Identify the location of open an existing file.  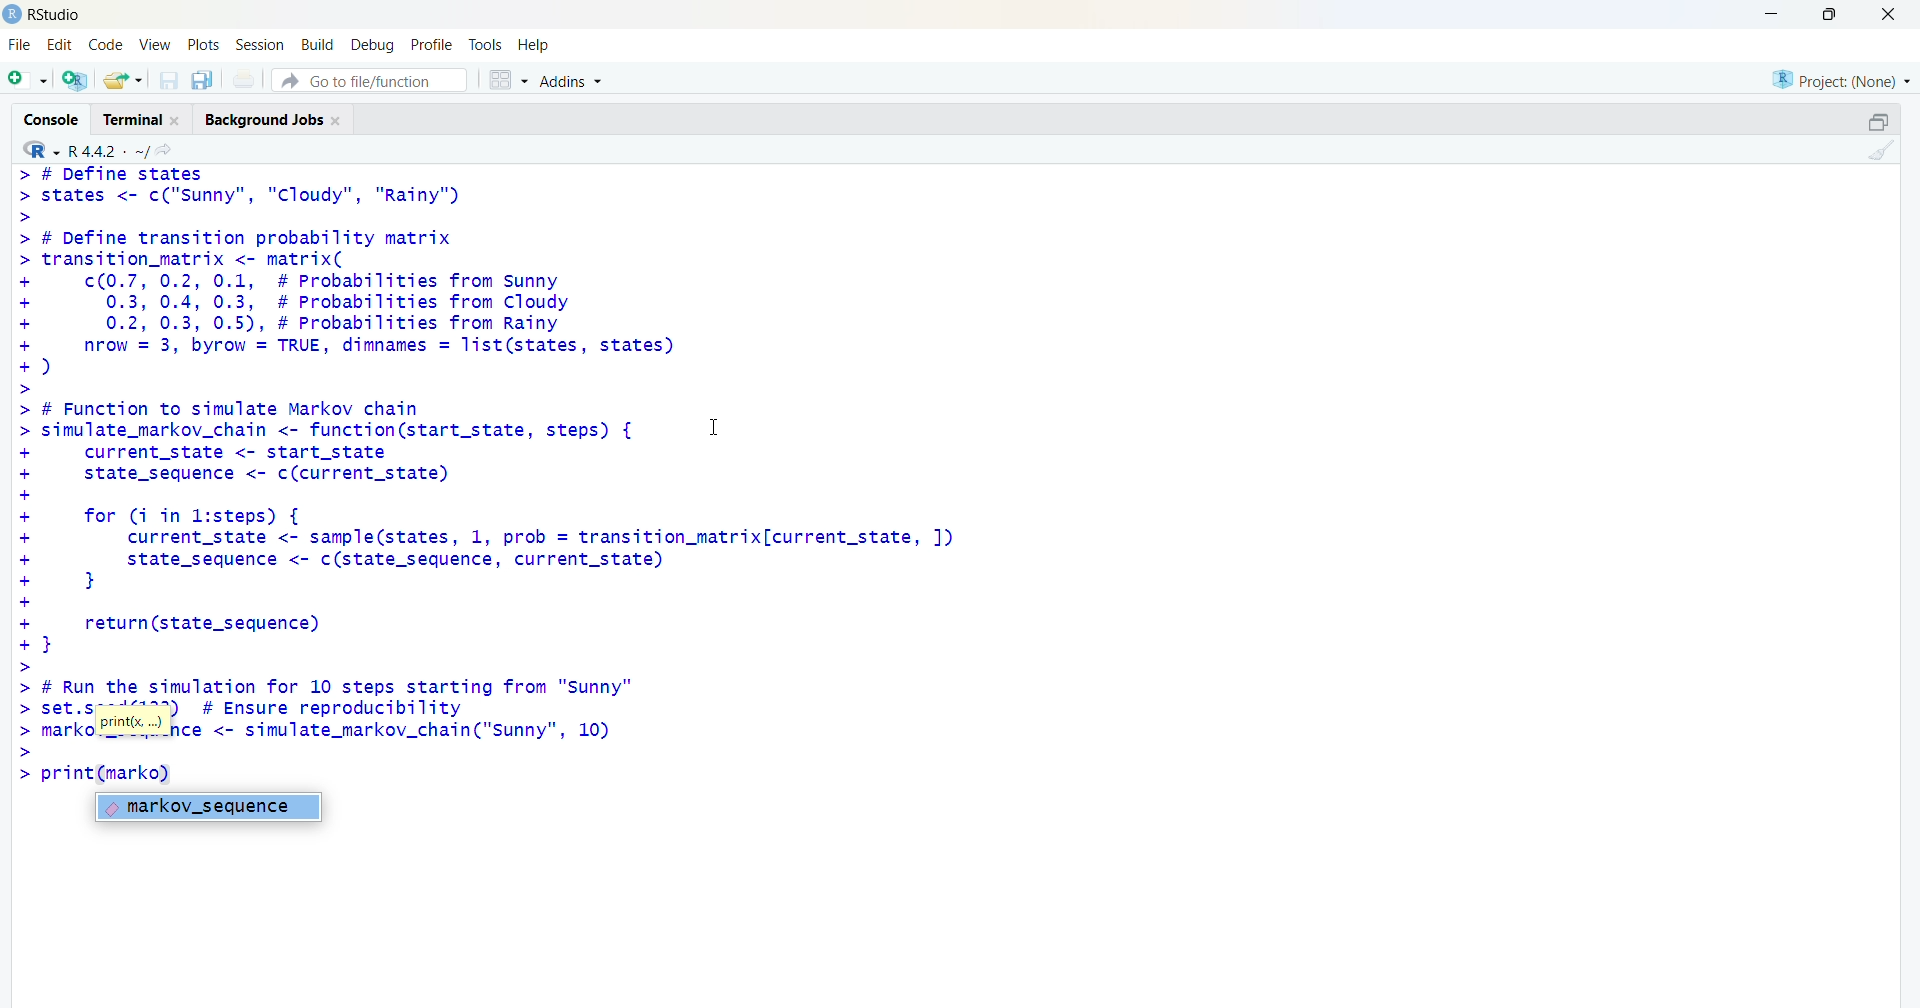
(123, 79).